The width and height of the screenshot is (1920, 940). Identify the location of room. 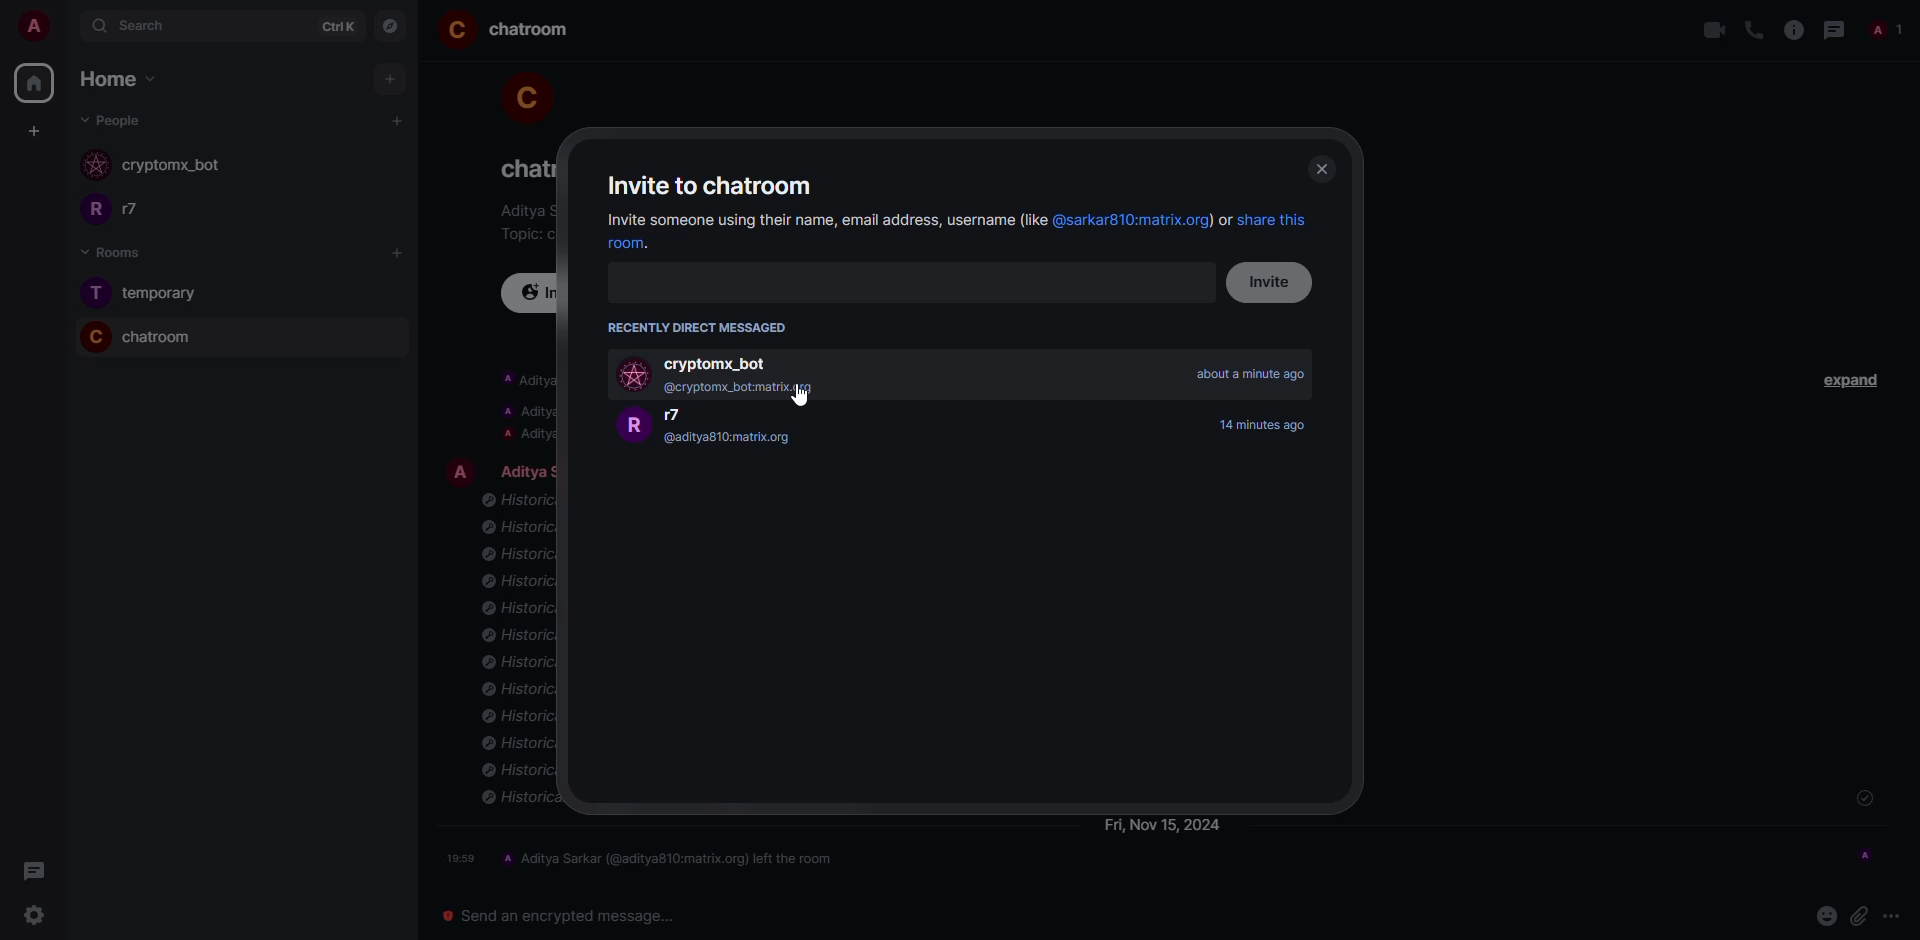
(160, 337).